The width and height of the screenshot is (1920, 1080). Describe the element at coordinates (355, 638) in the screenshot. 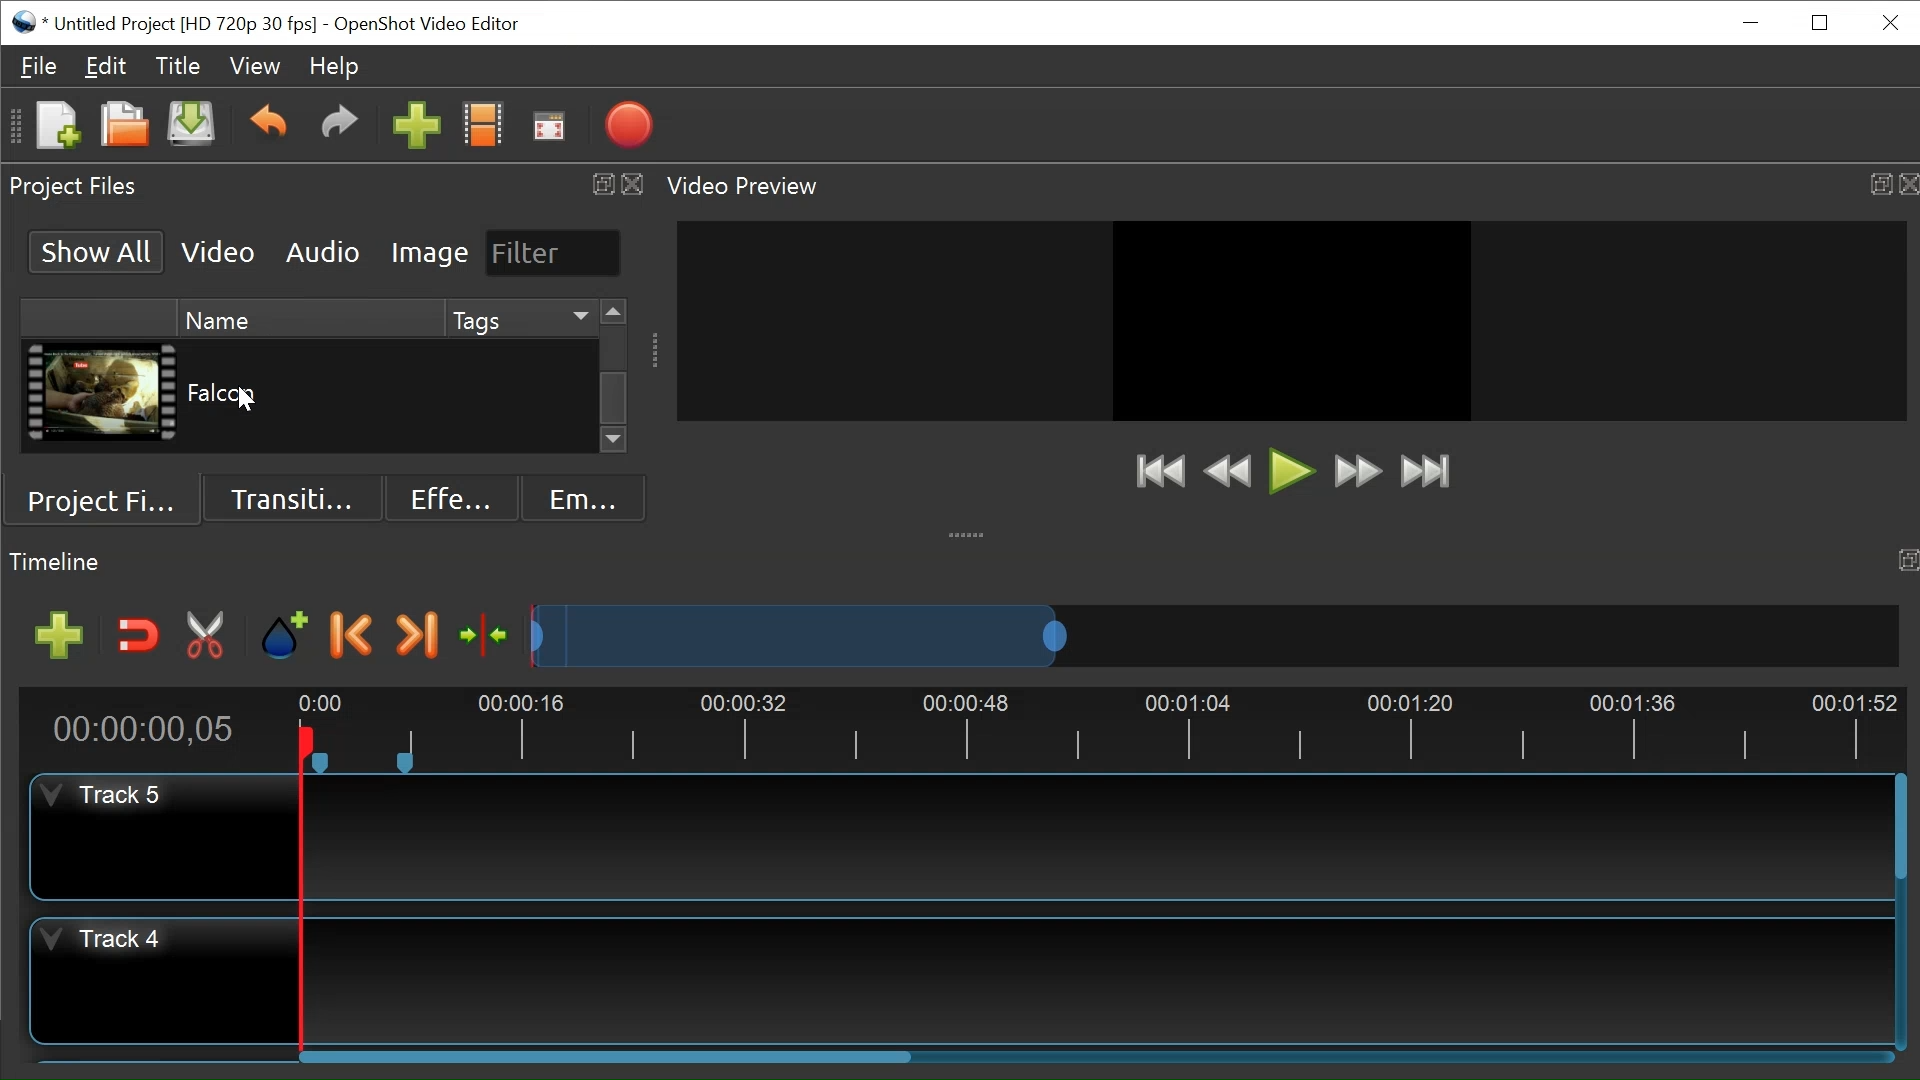

I see `Previous marker` at that location.